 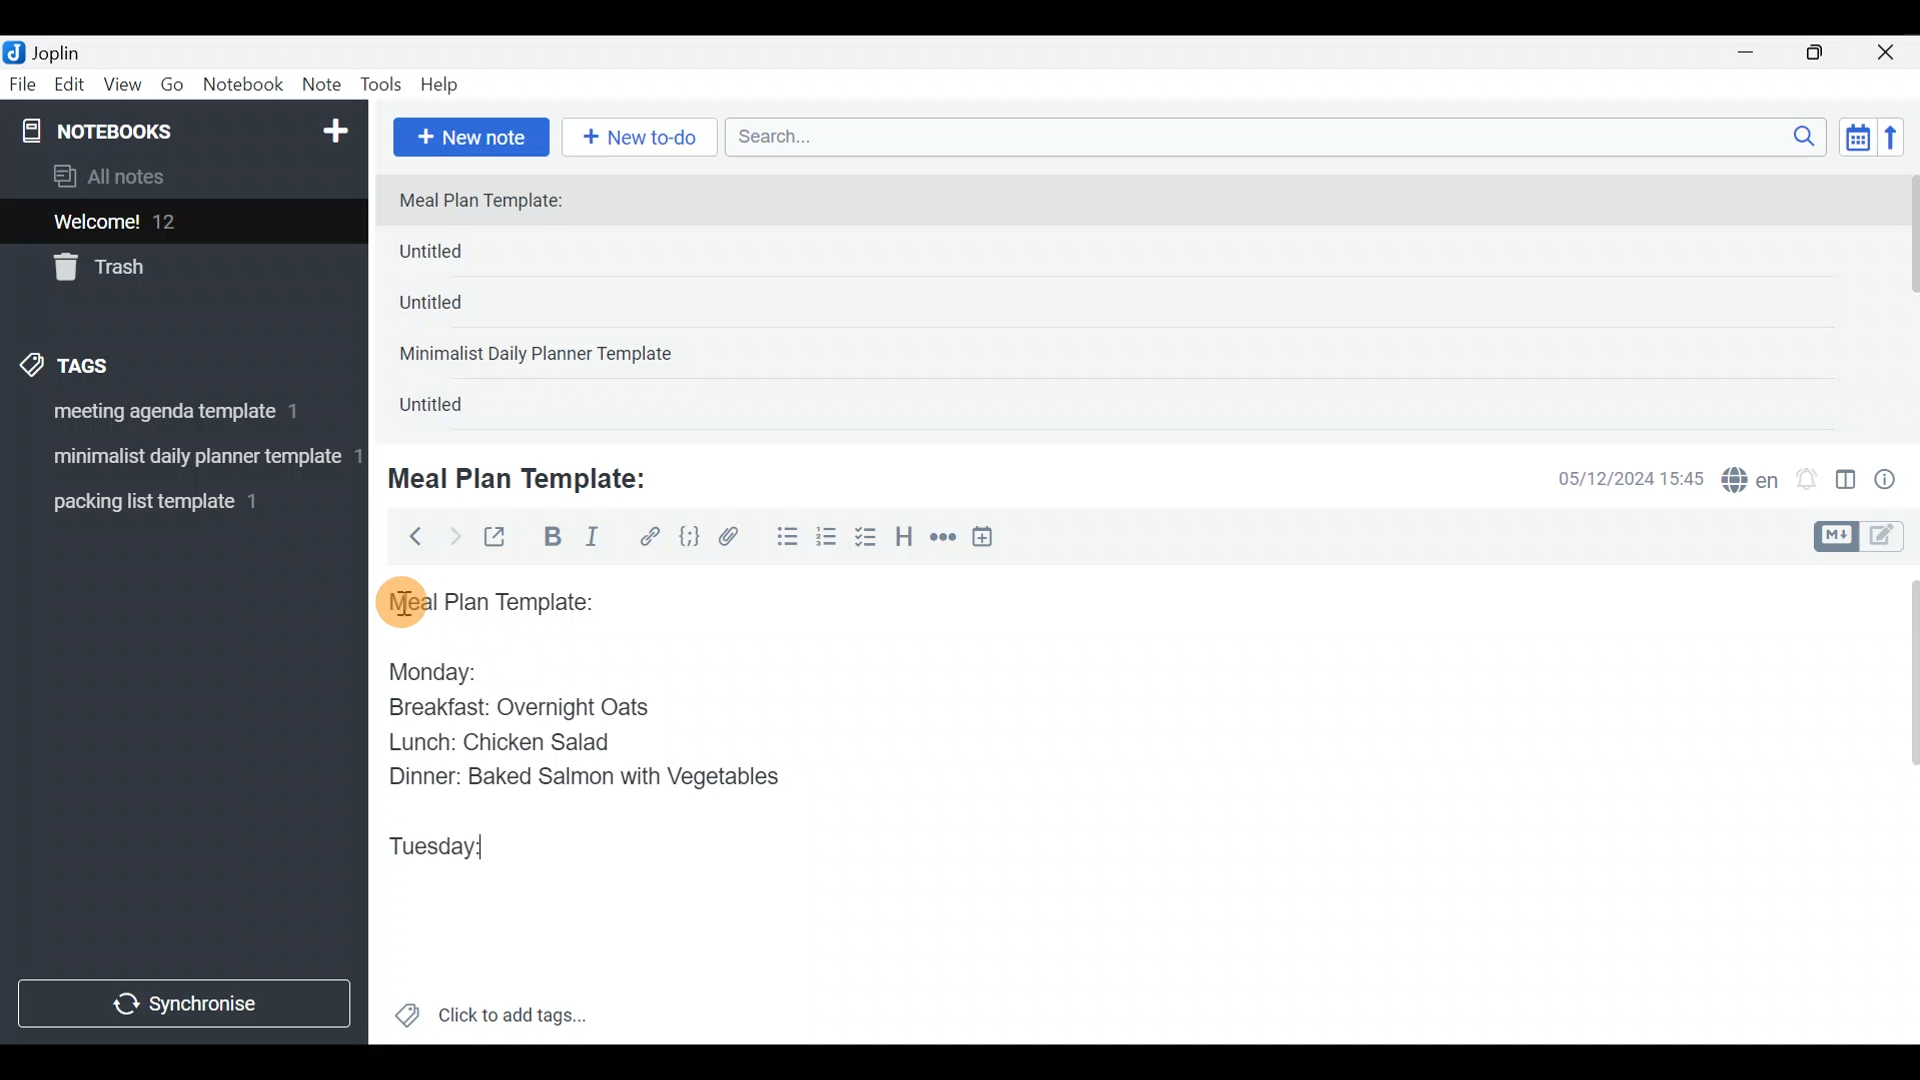 What do you see at coordinates (1857, 138) in the screenshot?
I see `Toggle sort order` at bounding box center [1857, 138].